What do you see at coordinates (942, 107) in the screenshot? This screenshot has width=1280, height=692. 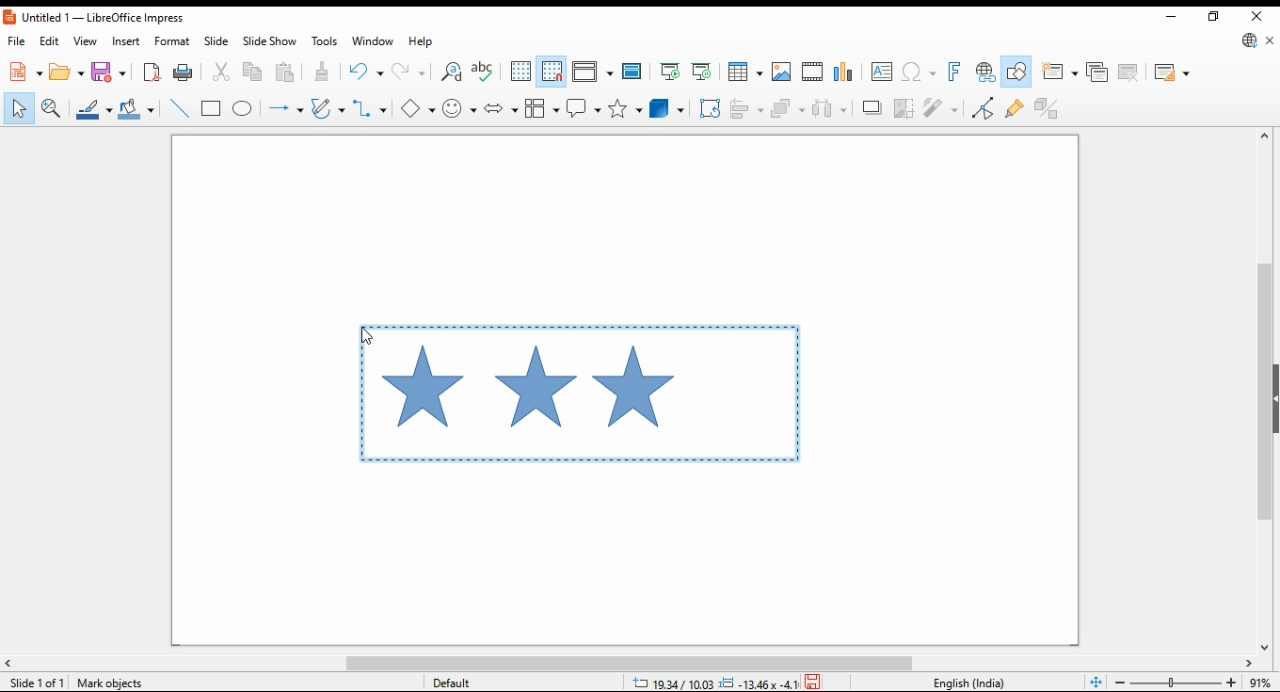 I see `filter` at bounding box center [942, 107].